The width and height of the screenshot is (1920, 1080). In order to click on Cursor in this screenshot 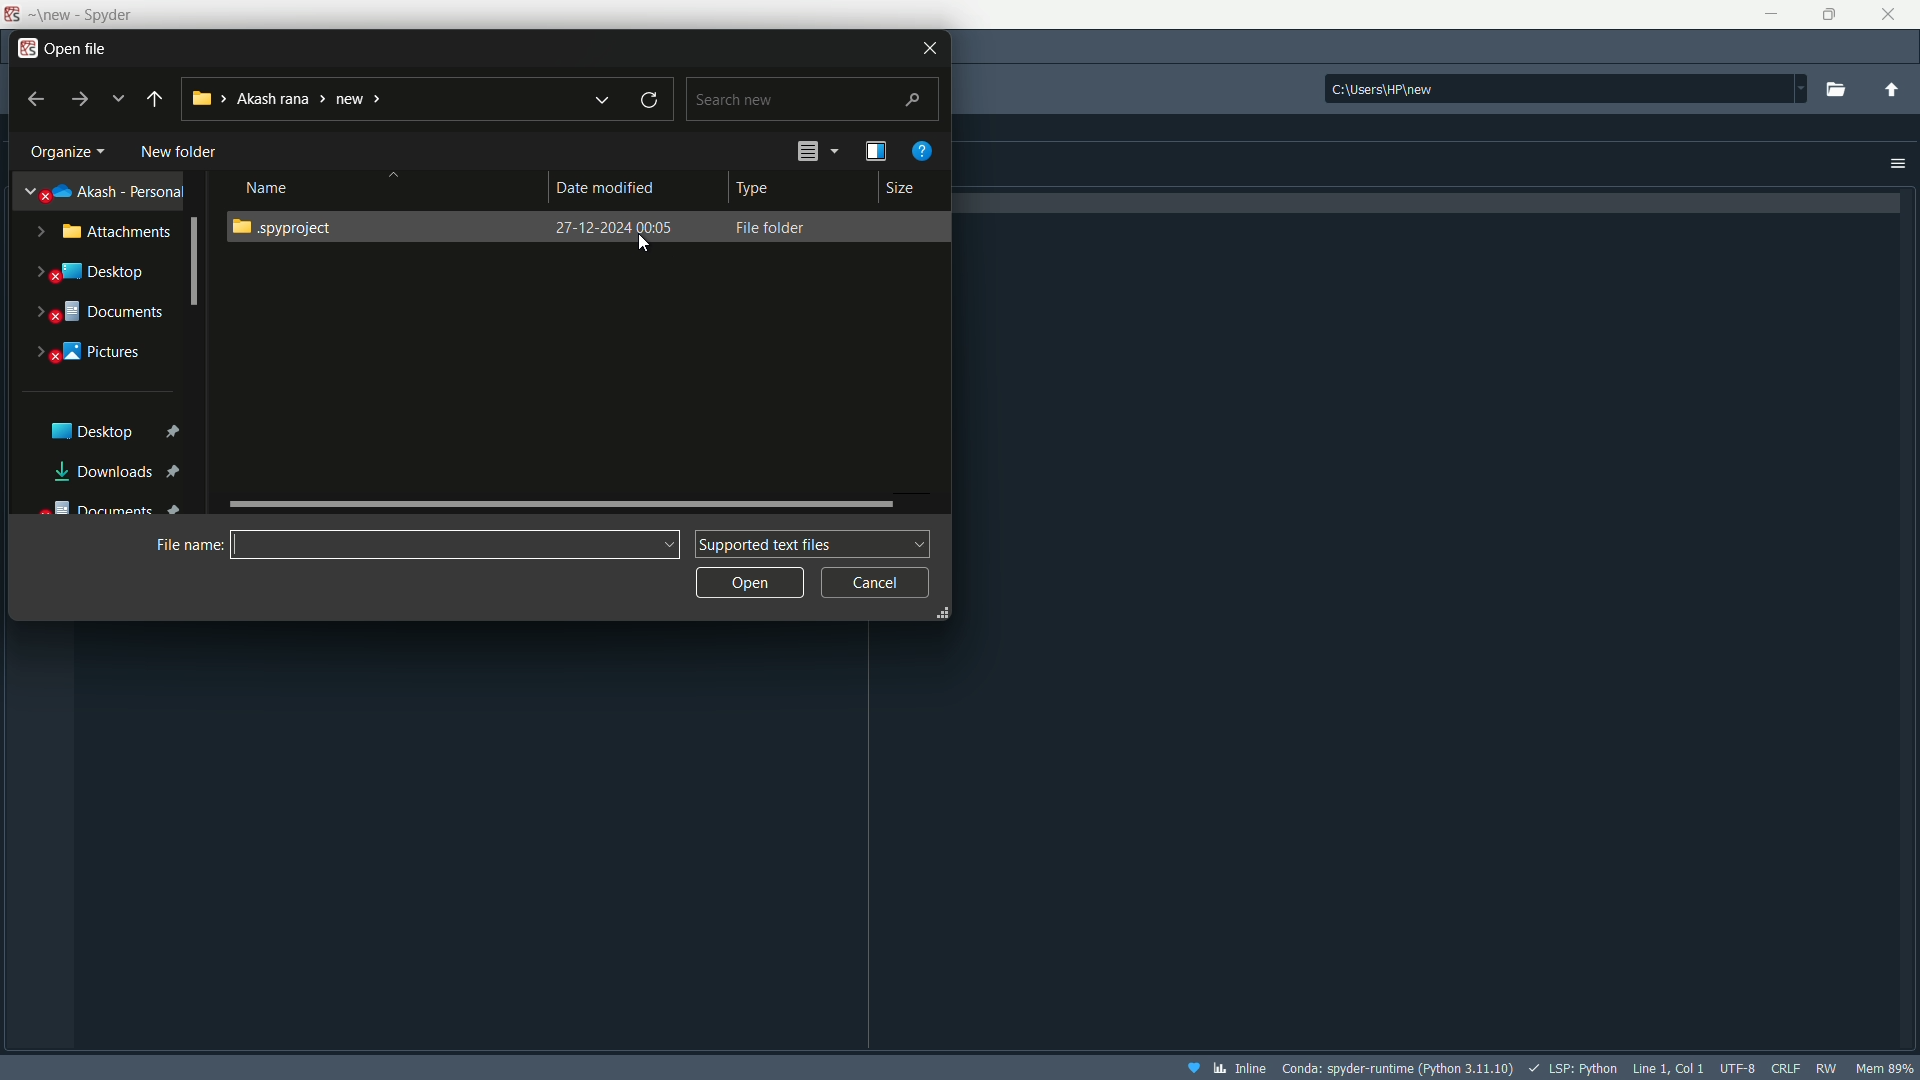, I will do `click(652, 242)`.